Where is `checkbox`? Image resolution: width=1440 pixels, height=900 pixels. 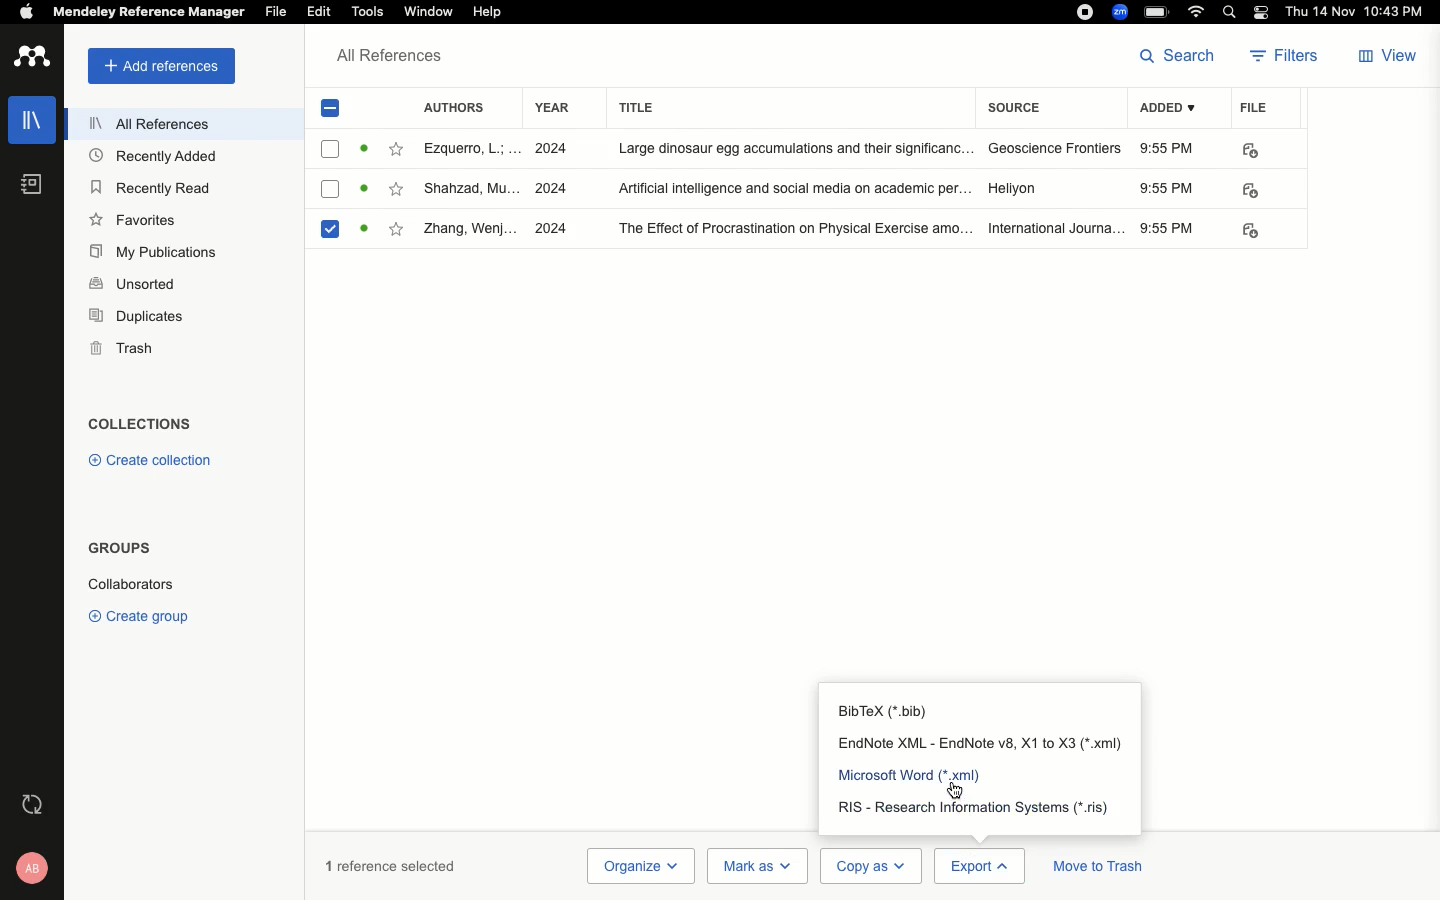 checkbox is located at coordinates (331, 149).